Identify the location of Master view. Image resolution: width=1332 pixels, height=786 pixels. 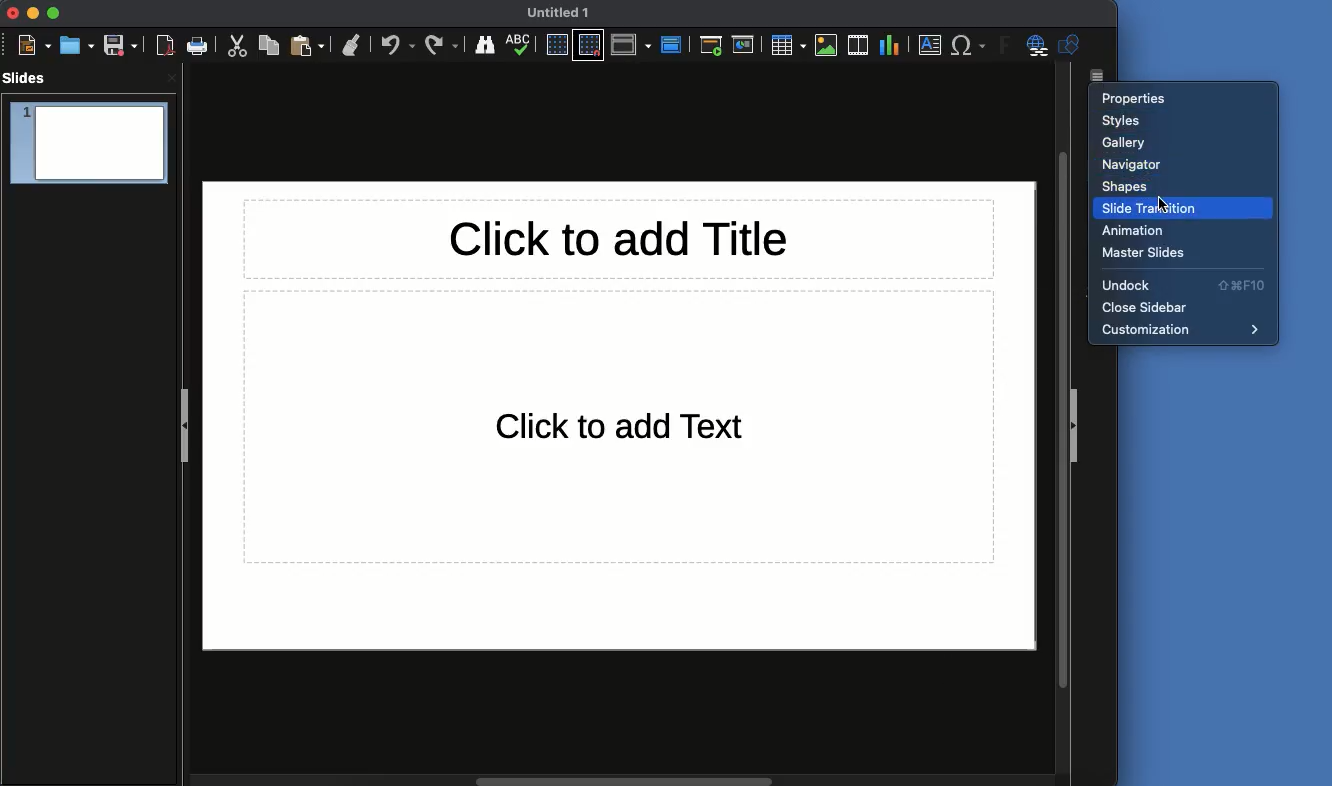
(673, 43).